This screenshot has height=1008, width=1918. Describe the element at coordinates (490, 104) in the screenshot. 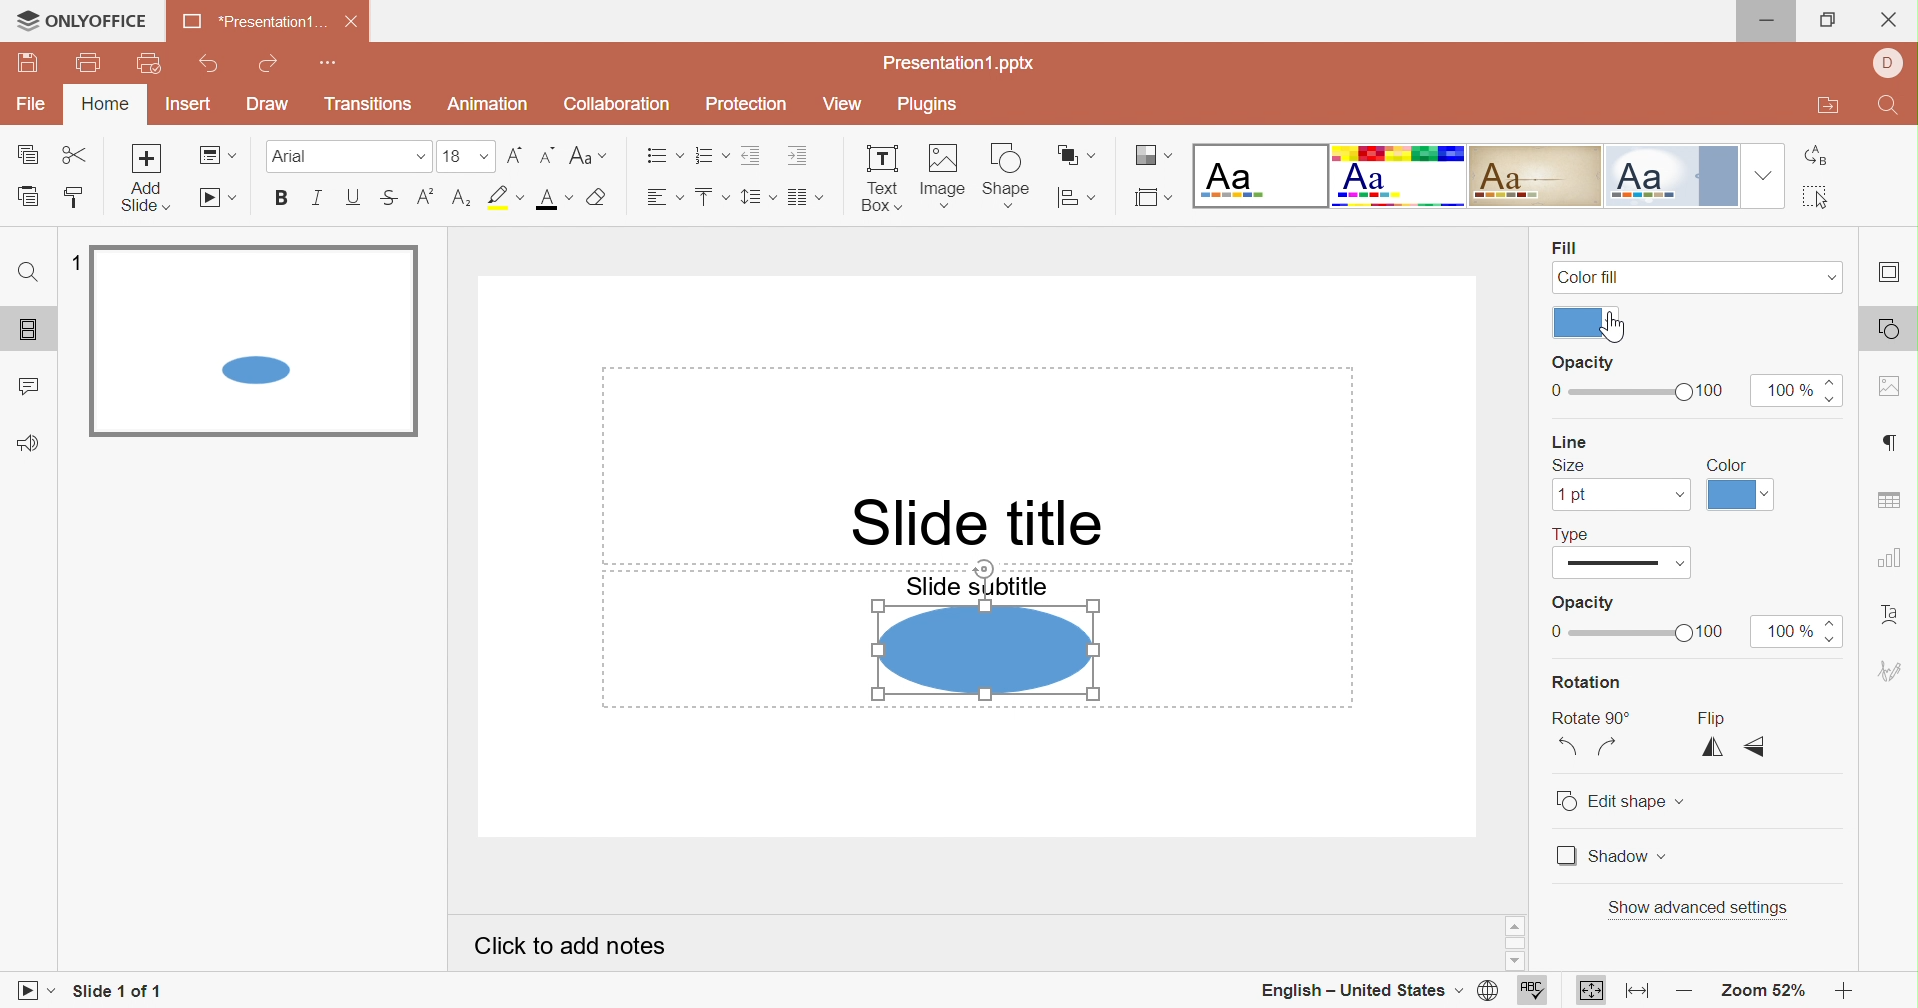

I see `Animation` at that location.